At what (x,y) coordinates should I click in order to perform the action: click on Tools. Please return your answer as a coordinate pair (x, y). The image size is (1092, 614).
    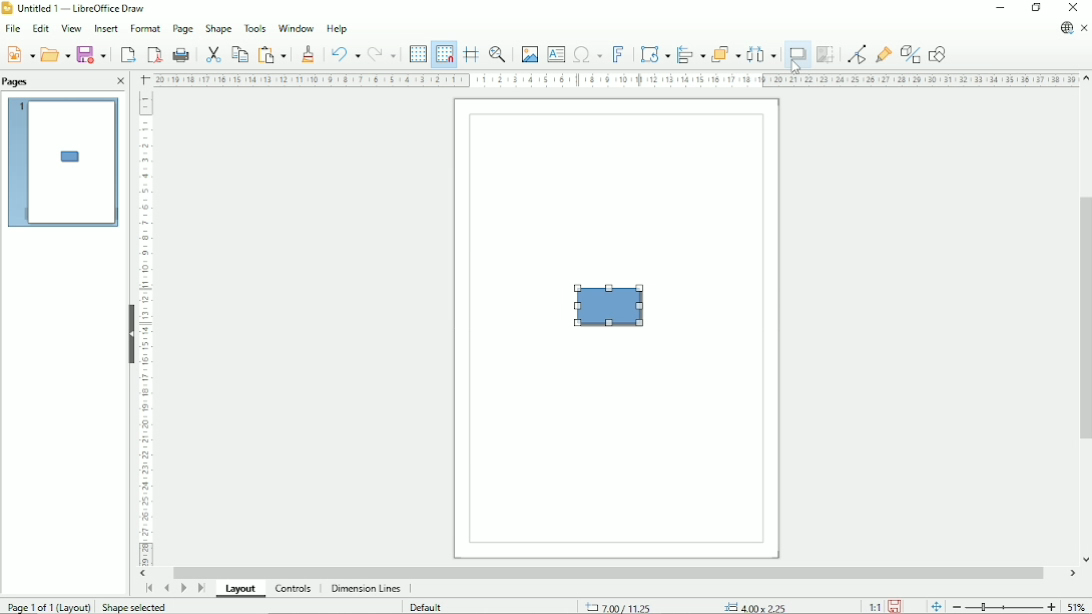
    Looking at the image, I should click on (255, 28).